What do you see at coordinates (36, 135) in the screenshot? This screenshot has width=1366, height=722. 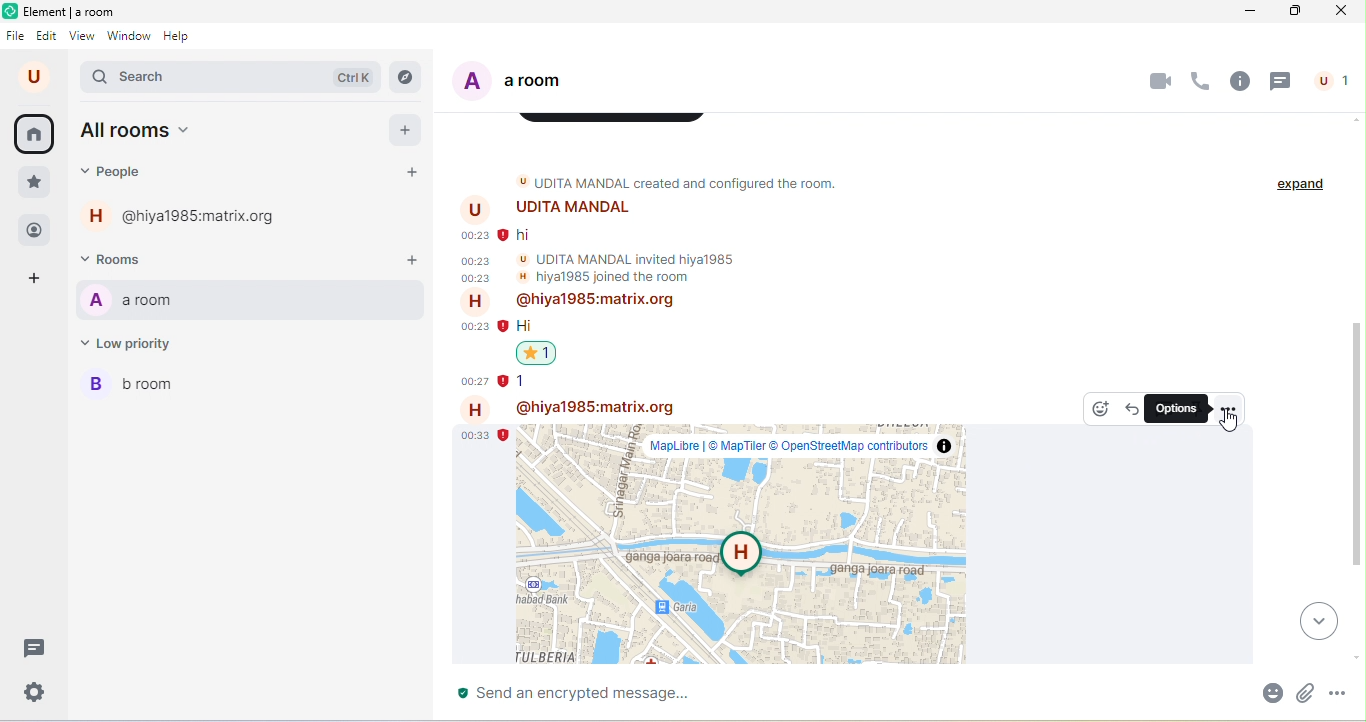 I see `home` at bounding box center [36, 135].